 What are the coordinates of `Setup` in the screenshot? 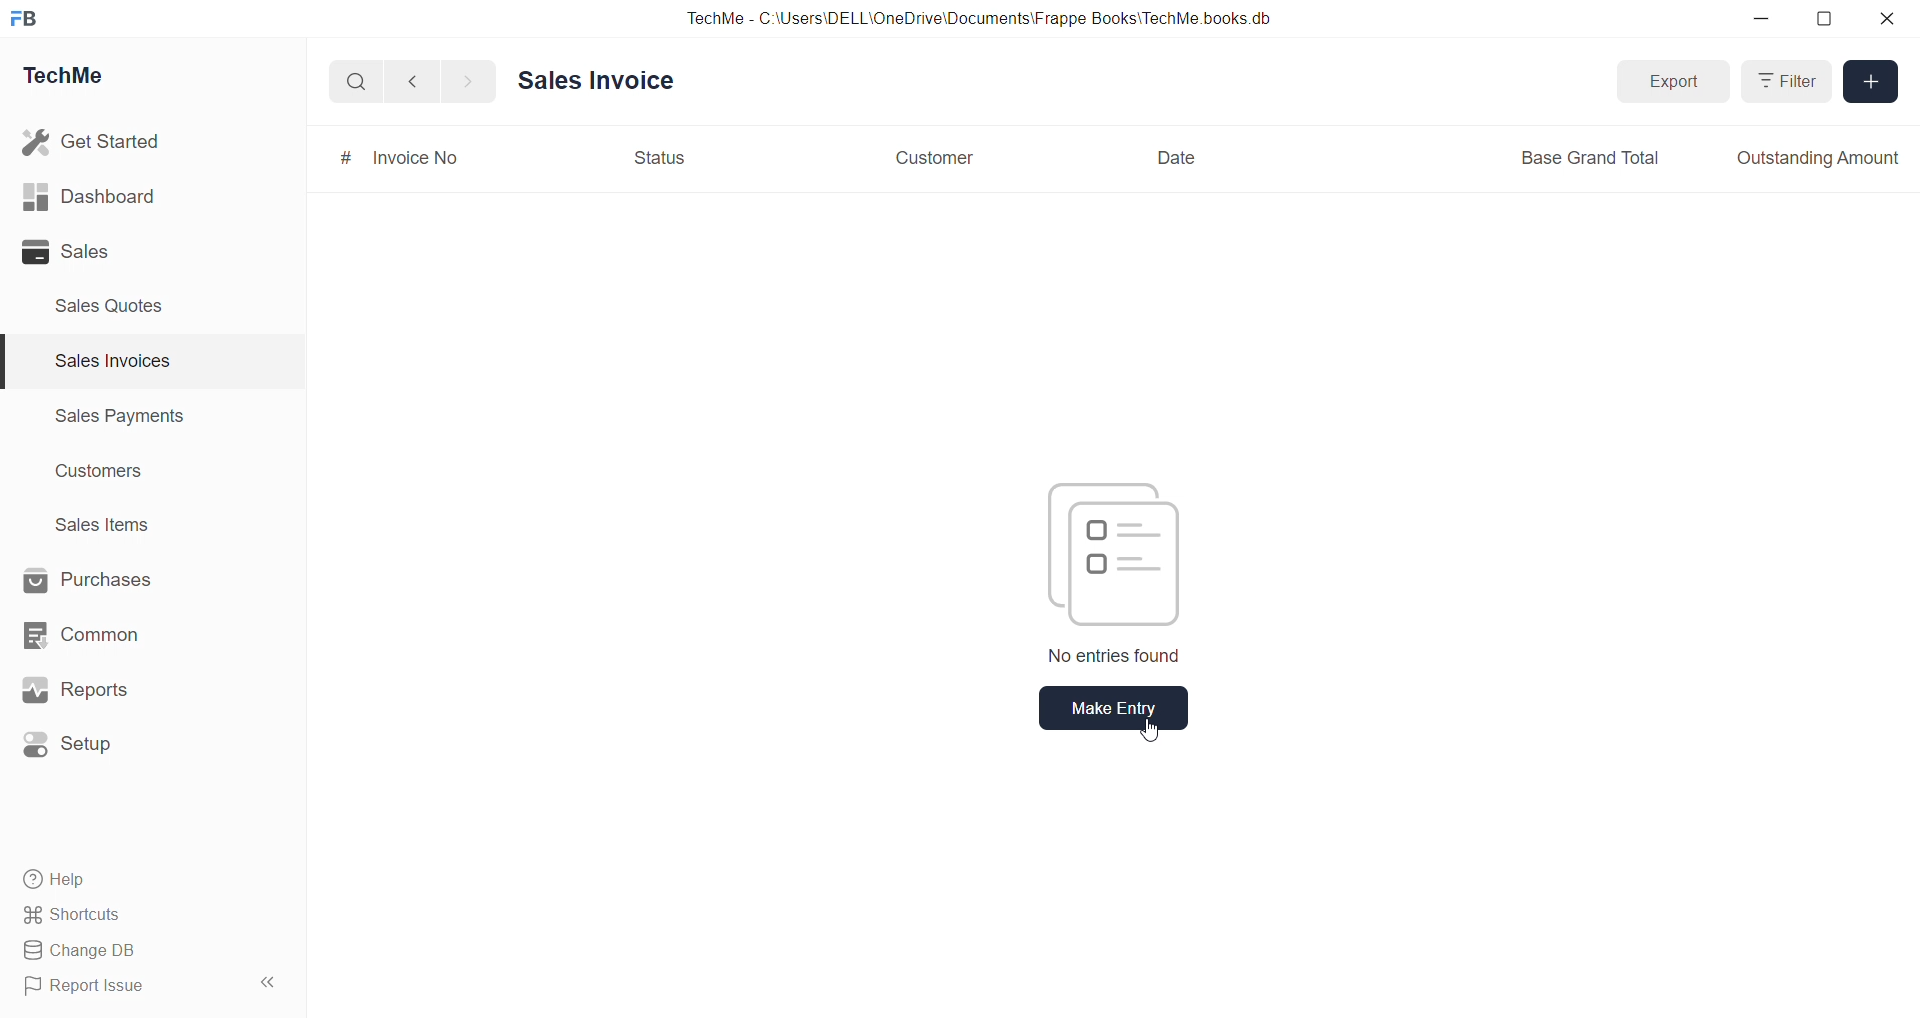 It's located at (70, 745).